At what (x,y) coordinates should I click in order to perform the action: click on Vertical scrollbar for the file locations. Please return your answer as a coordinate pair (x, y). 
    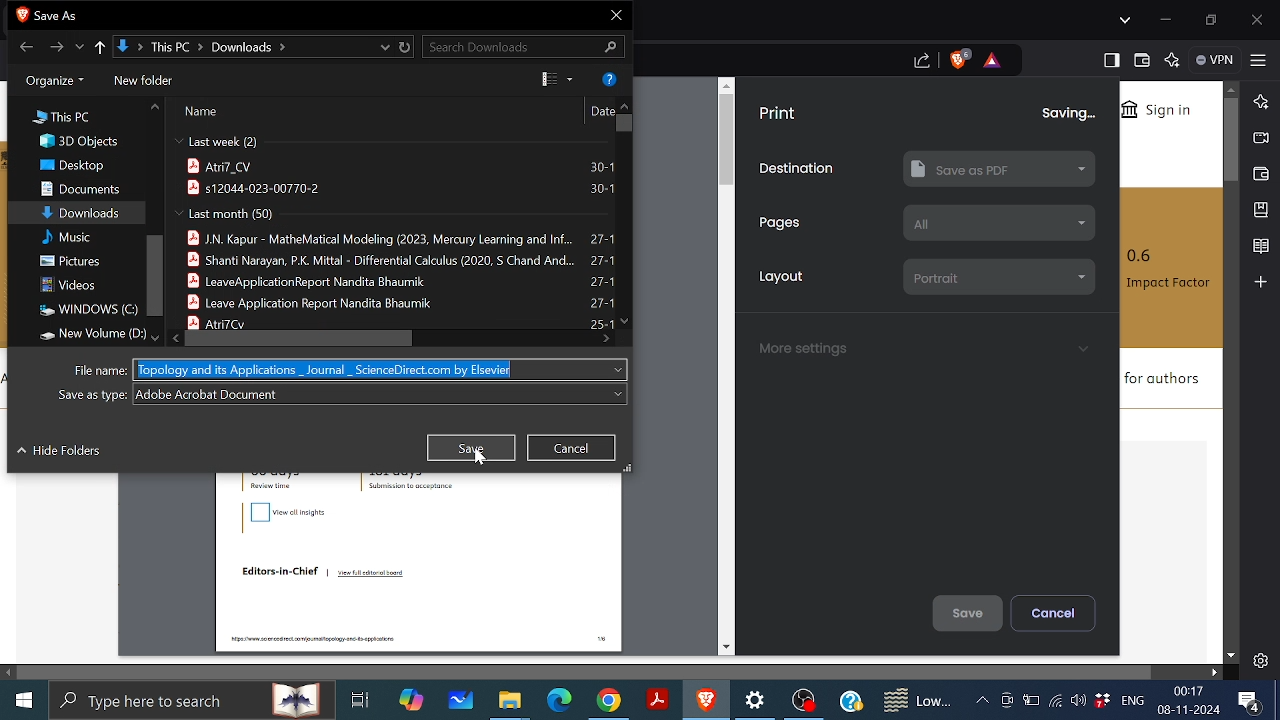
    Looking at the image, I should click on (154, 276).